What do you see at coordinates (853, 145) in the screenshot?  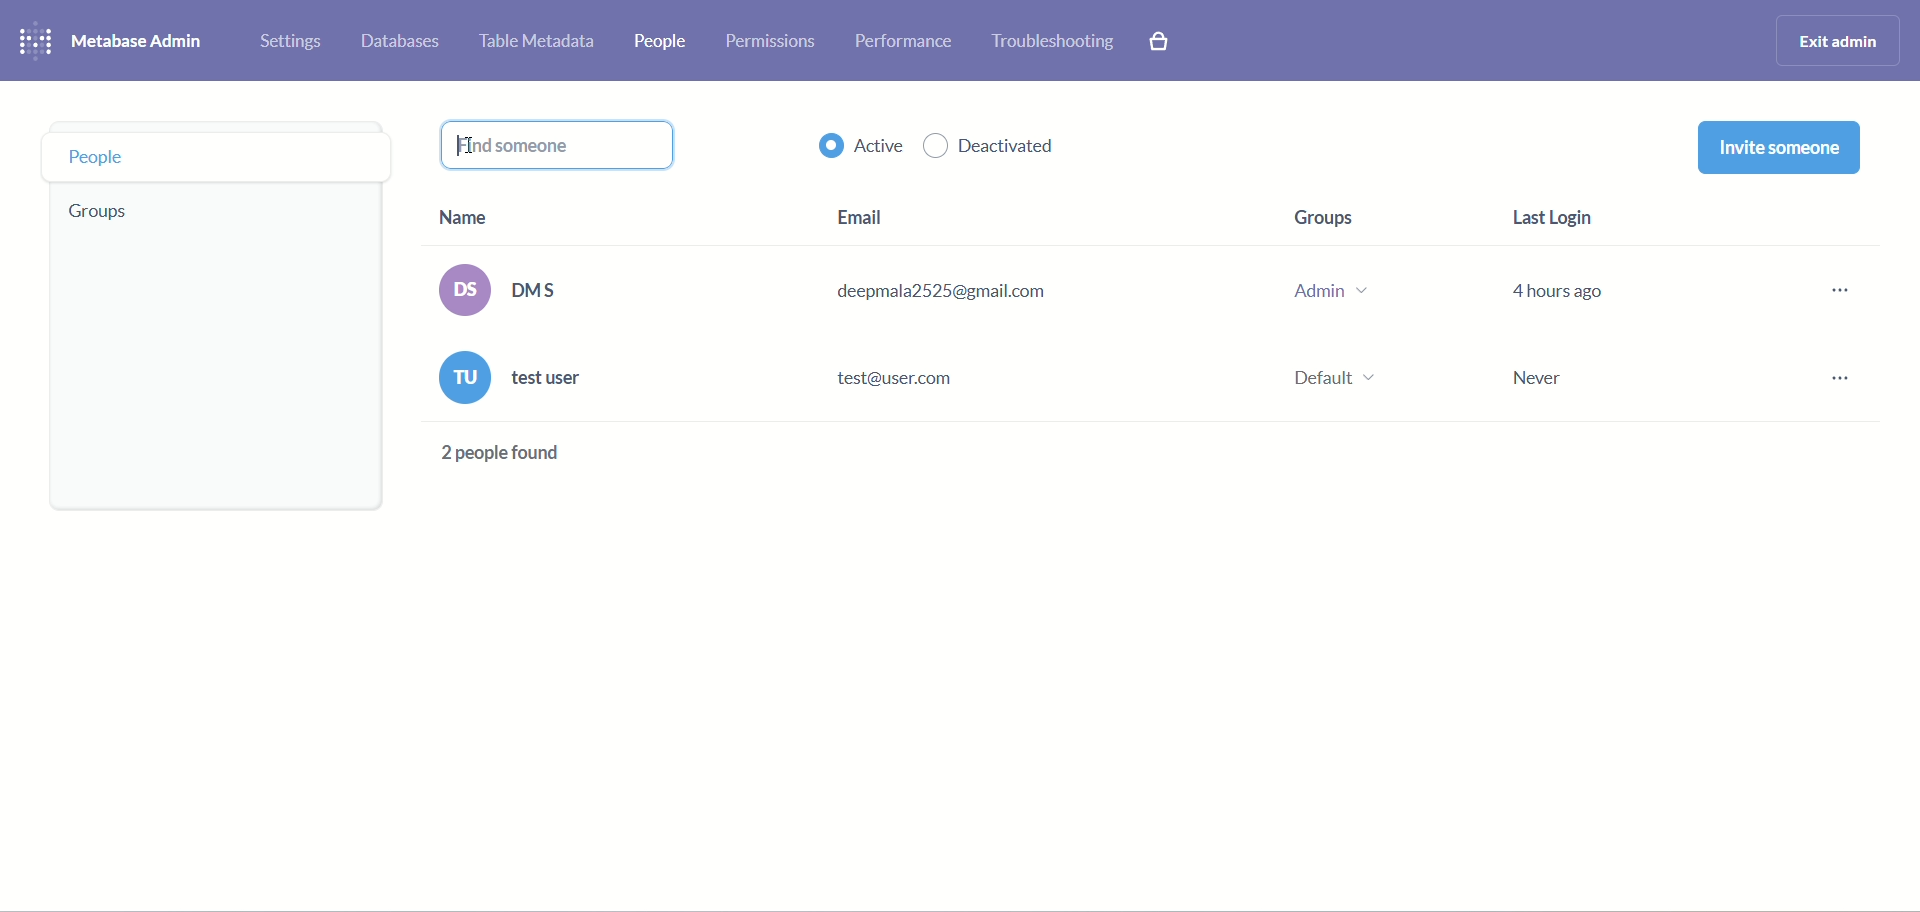 I see `active` at bounding box center [853, 145].